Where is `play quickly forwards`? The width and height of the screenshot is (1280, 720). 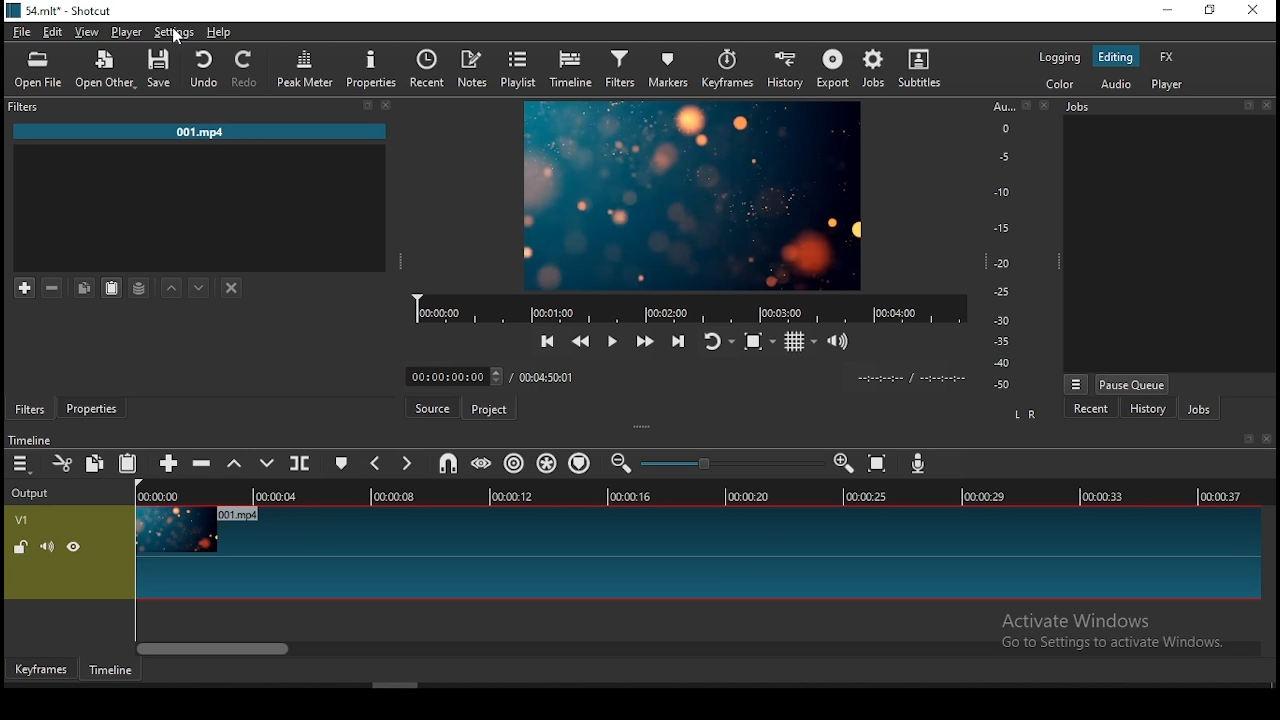
play quickly forwards is located at coordinates (645, 339).